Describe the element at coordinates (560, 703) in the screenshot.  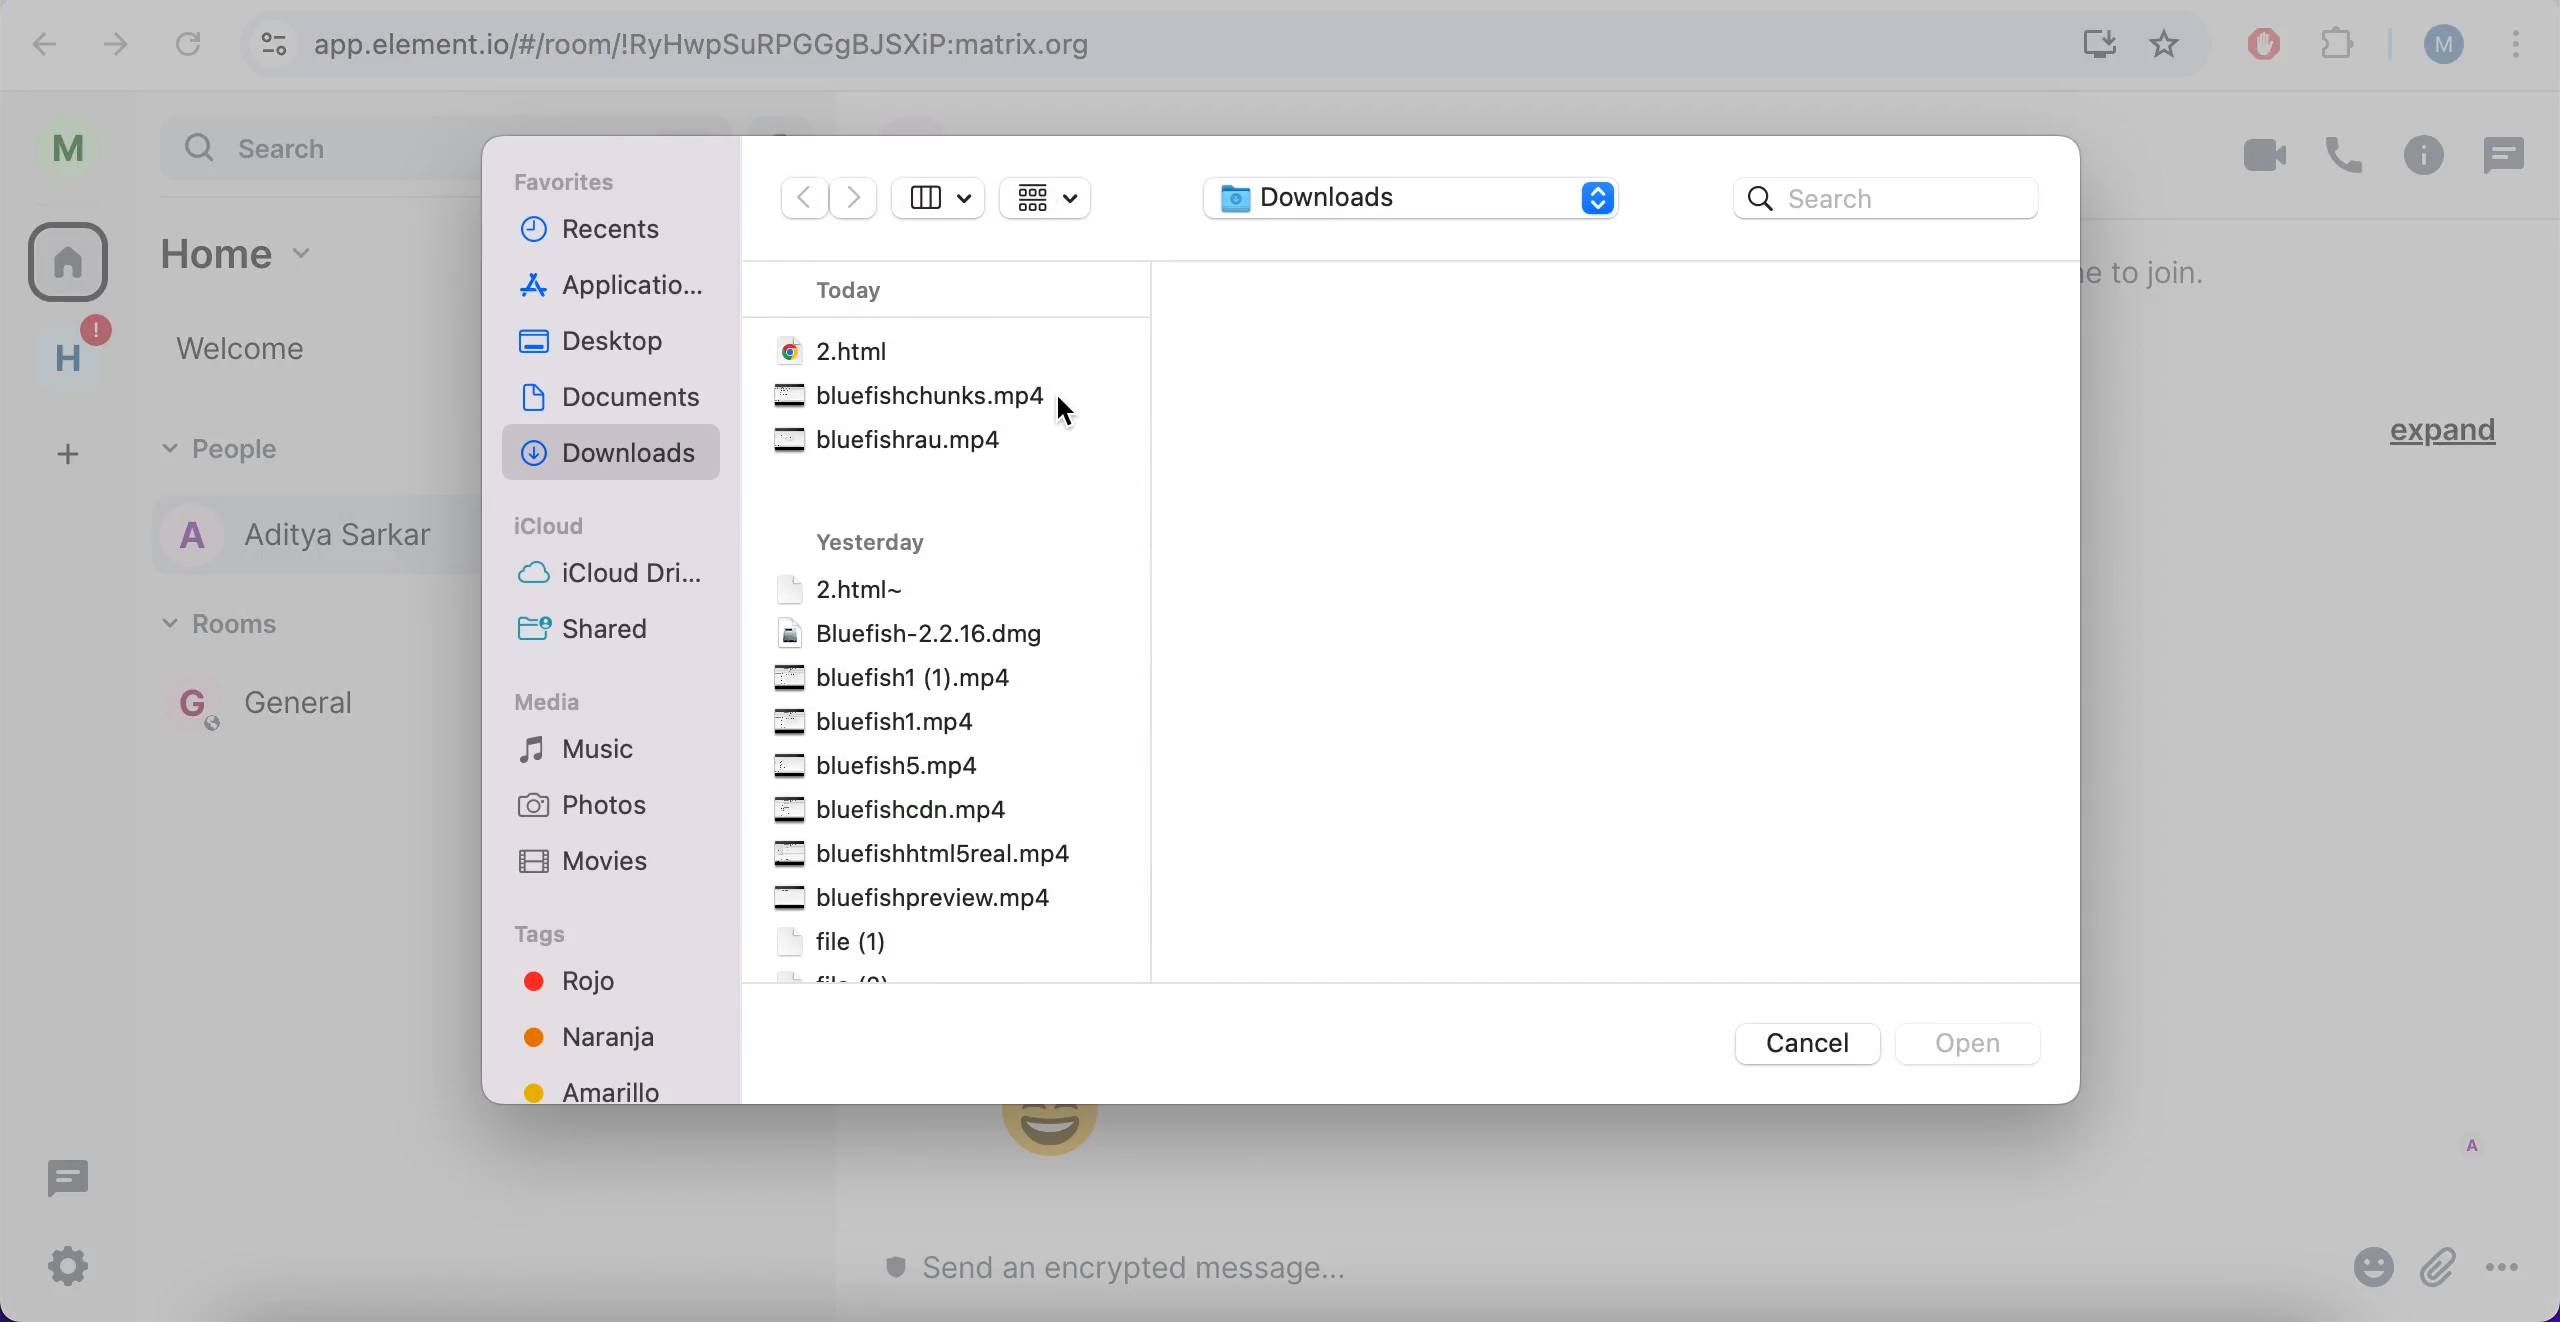
I see `media` at that location.